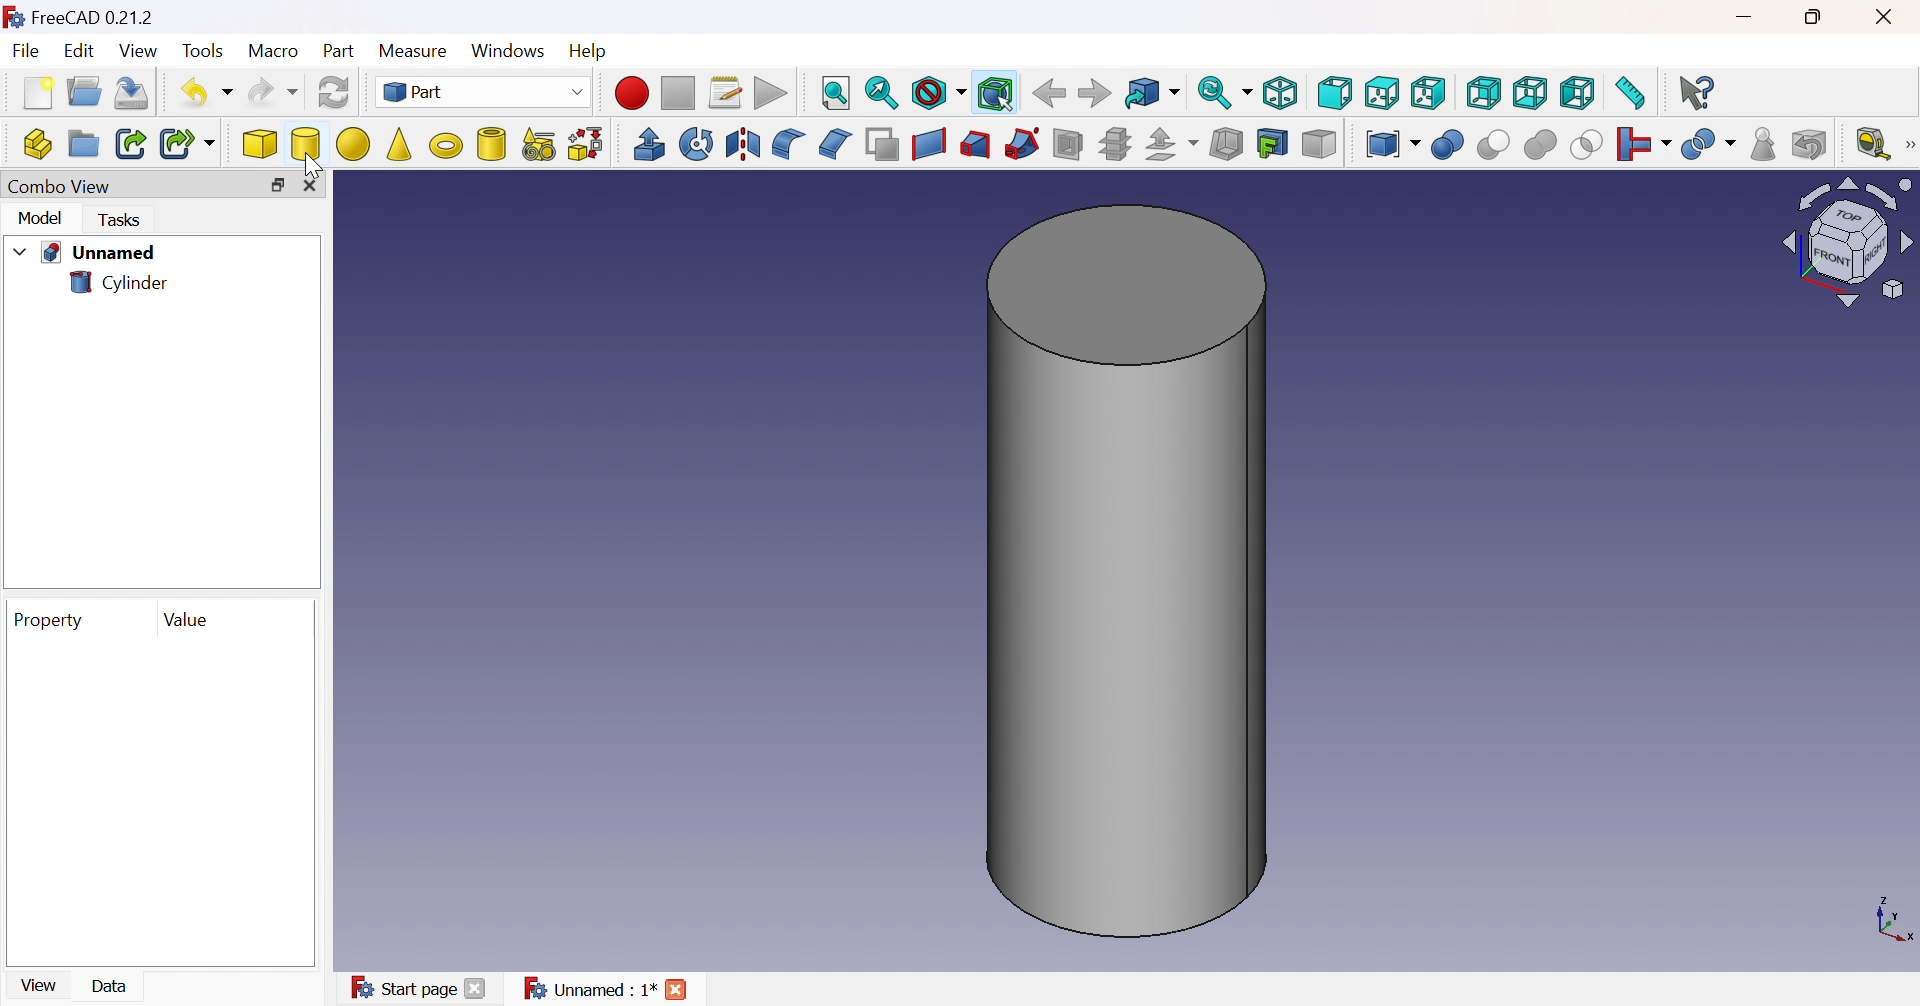 This screenshot has height=1006, width=1920. I want to click on Compound tools, so click(1392, 143).